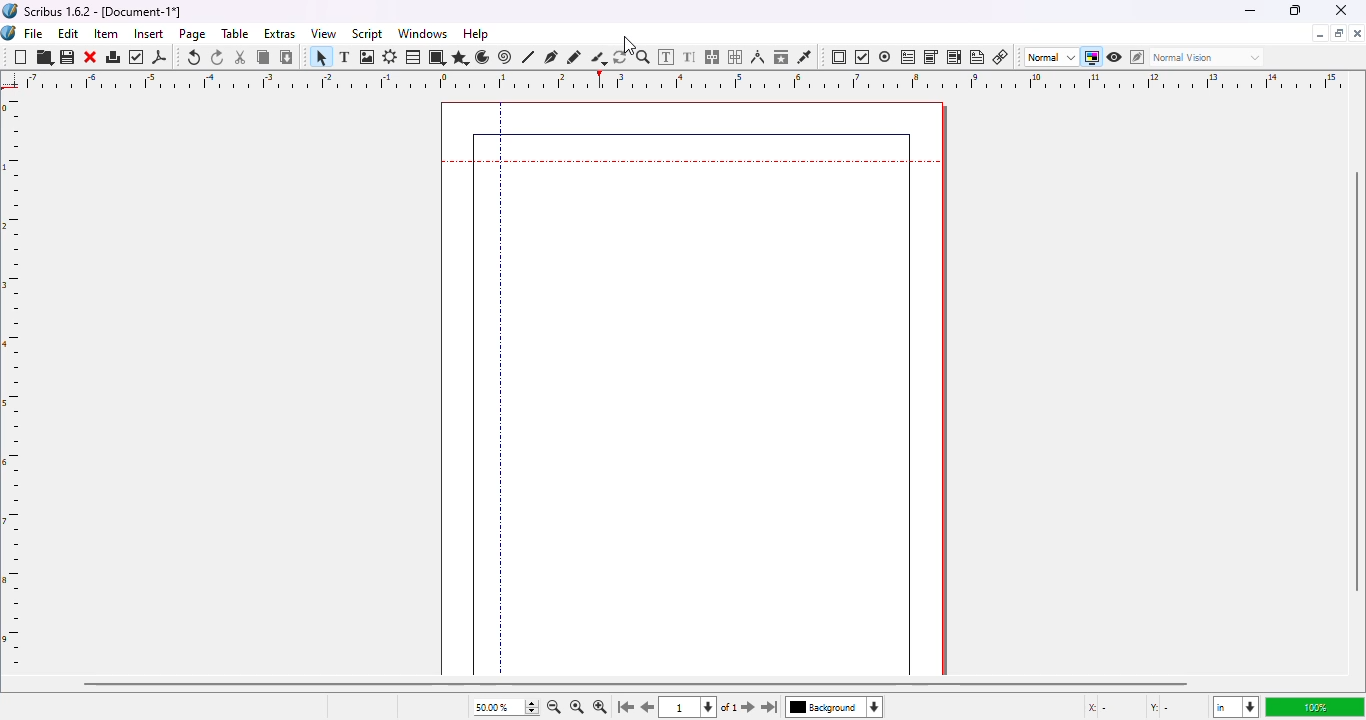  What do you see at coordinates (1209, 57) in the screenshot?
I see `normal vision` at bounding box center [1209, 57].